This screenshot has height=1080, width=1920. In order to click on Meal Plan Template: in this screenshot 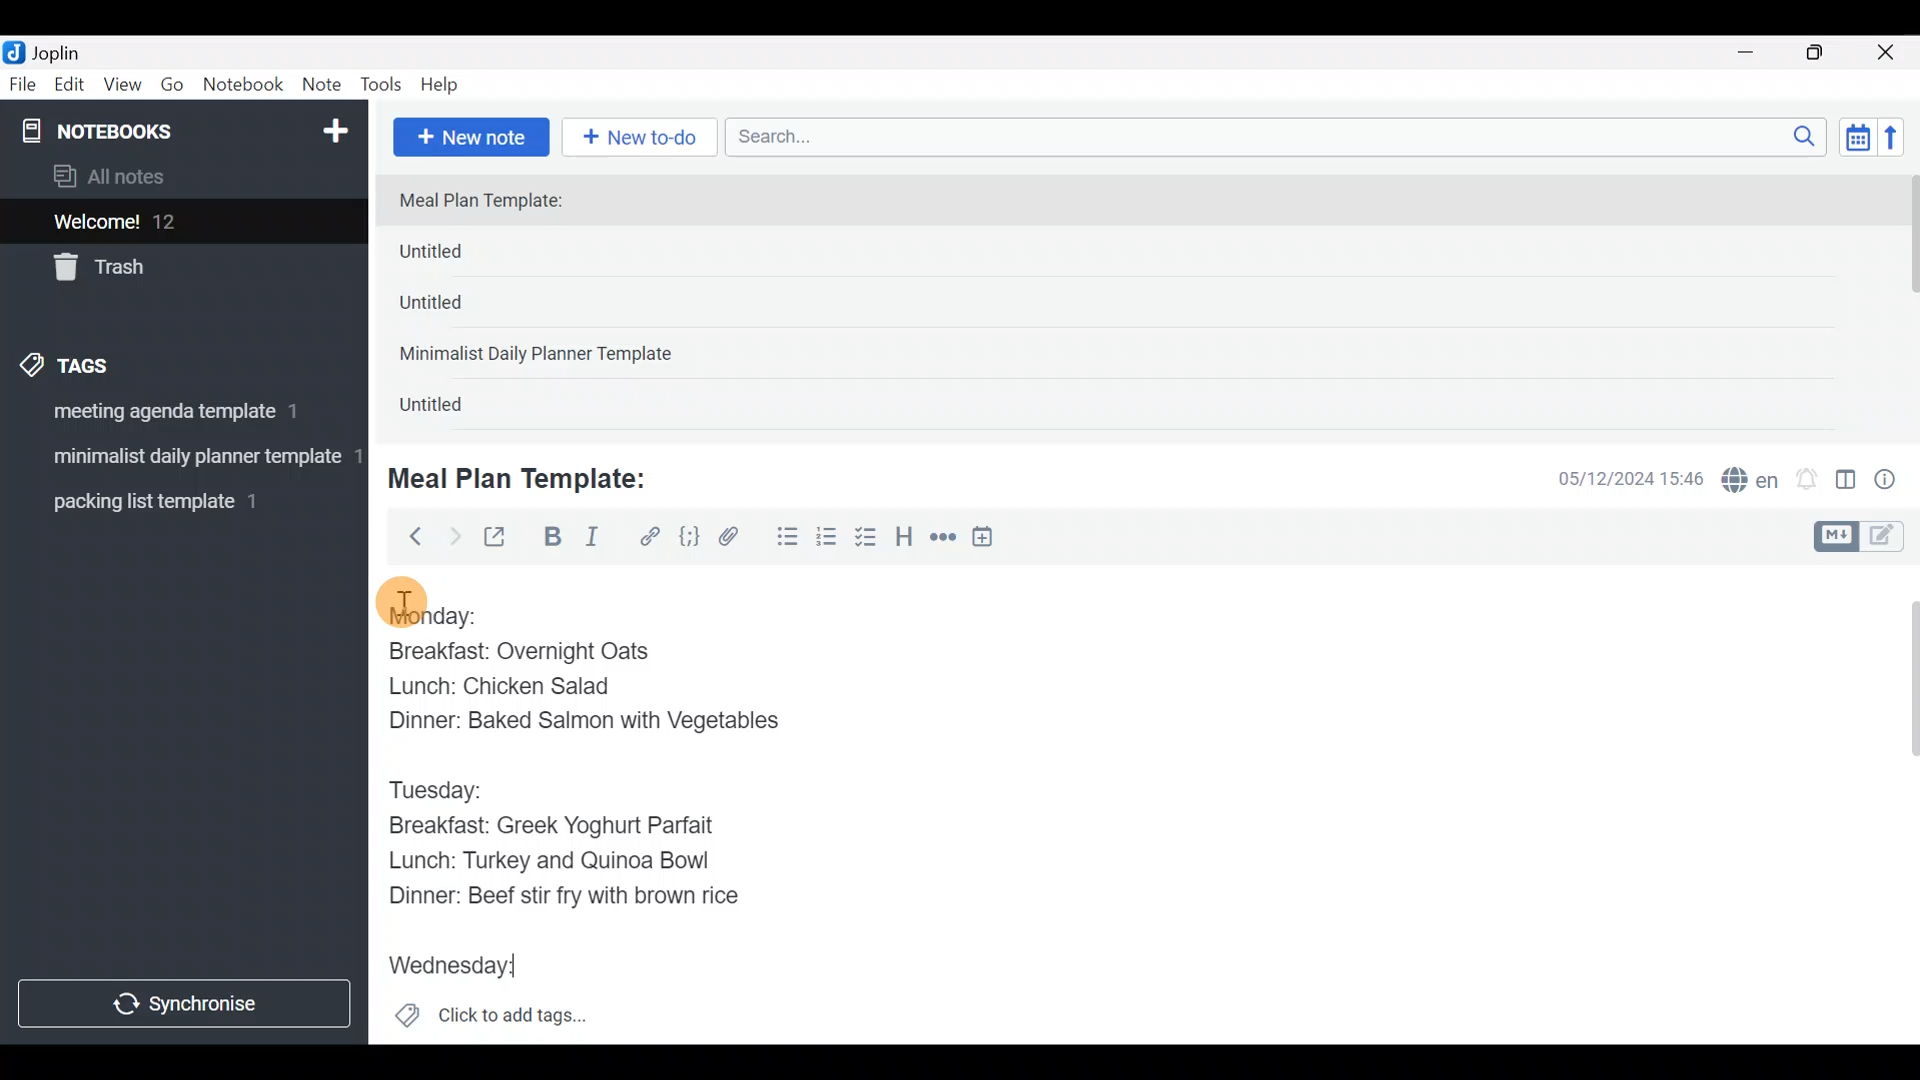, I will do `click(530, 476)`.